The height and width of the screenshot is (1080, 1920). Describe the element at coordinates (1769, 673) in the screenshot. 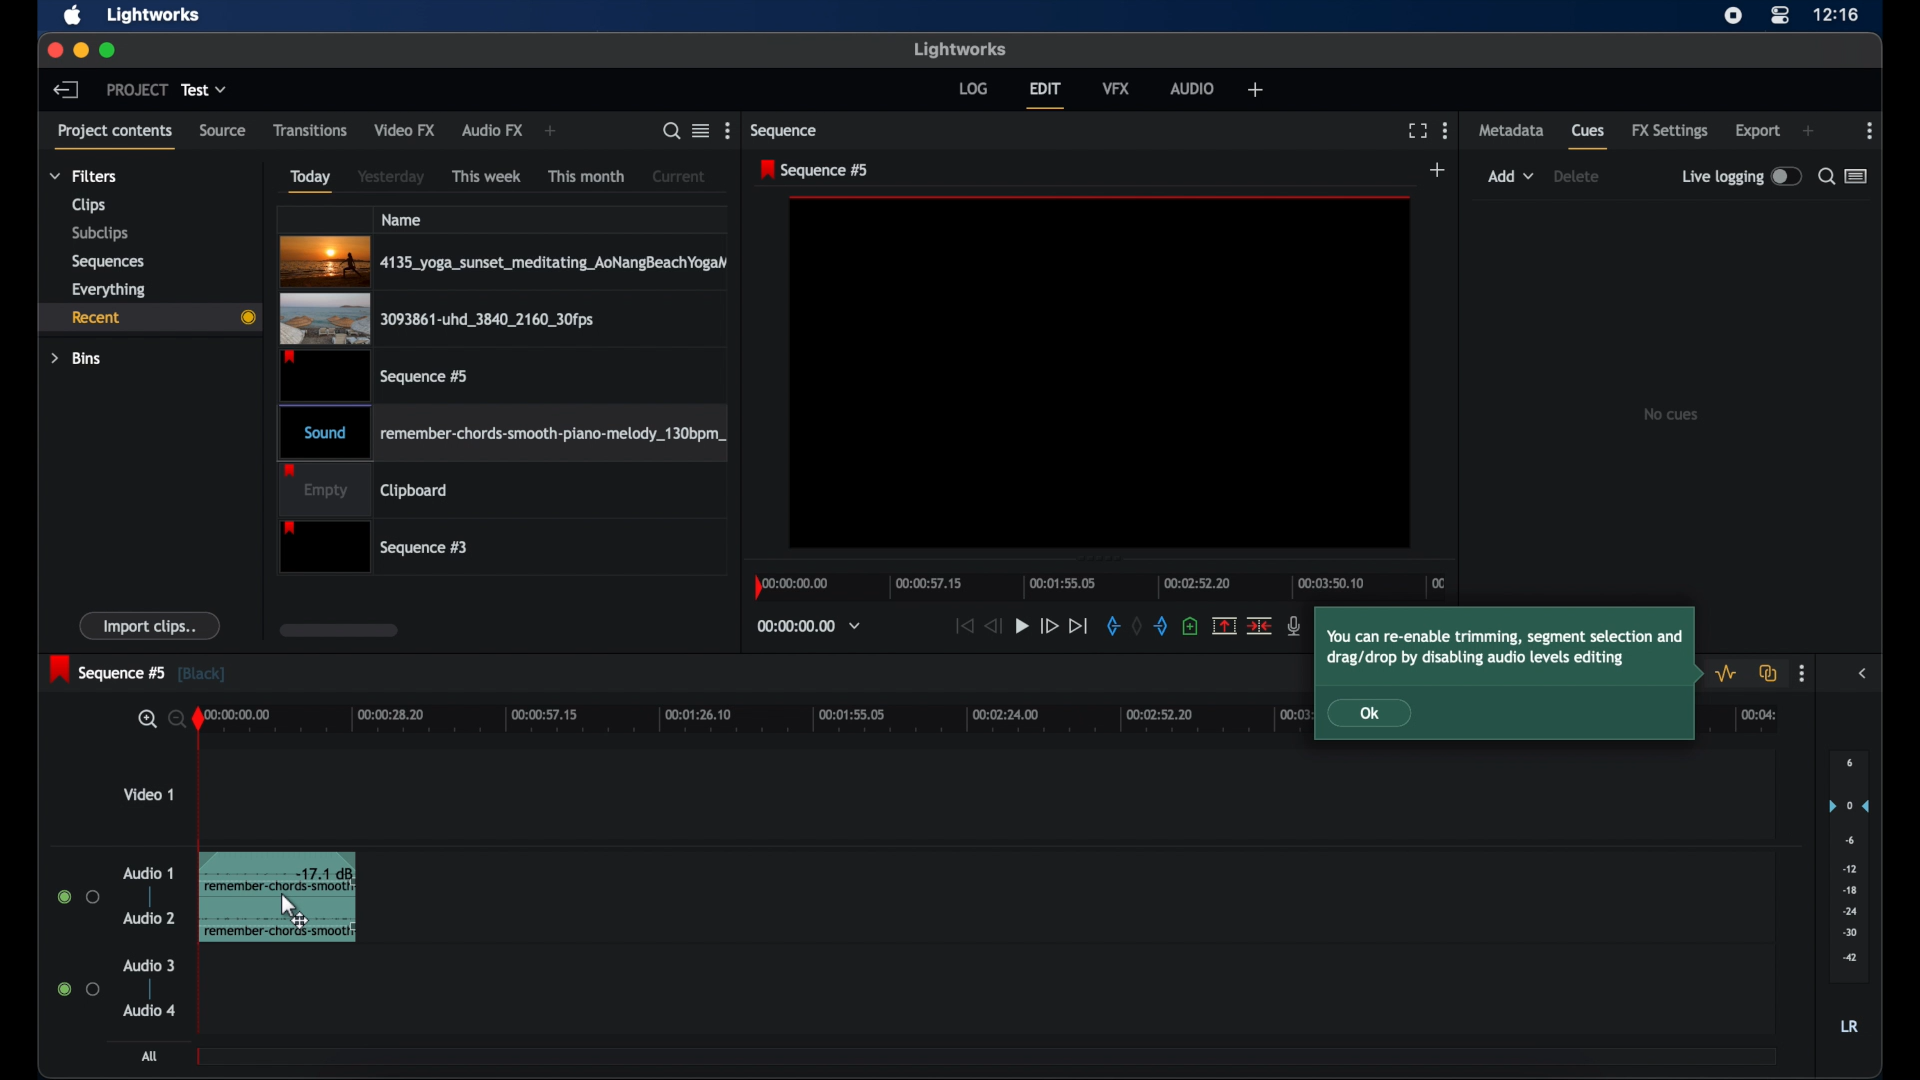

I see `toggle auto track sync` at that location.